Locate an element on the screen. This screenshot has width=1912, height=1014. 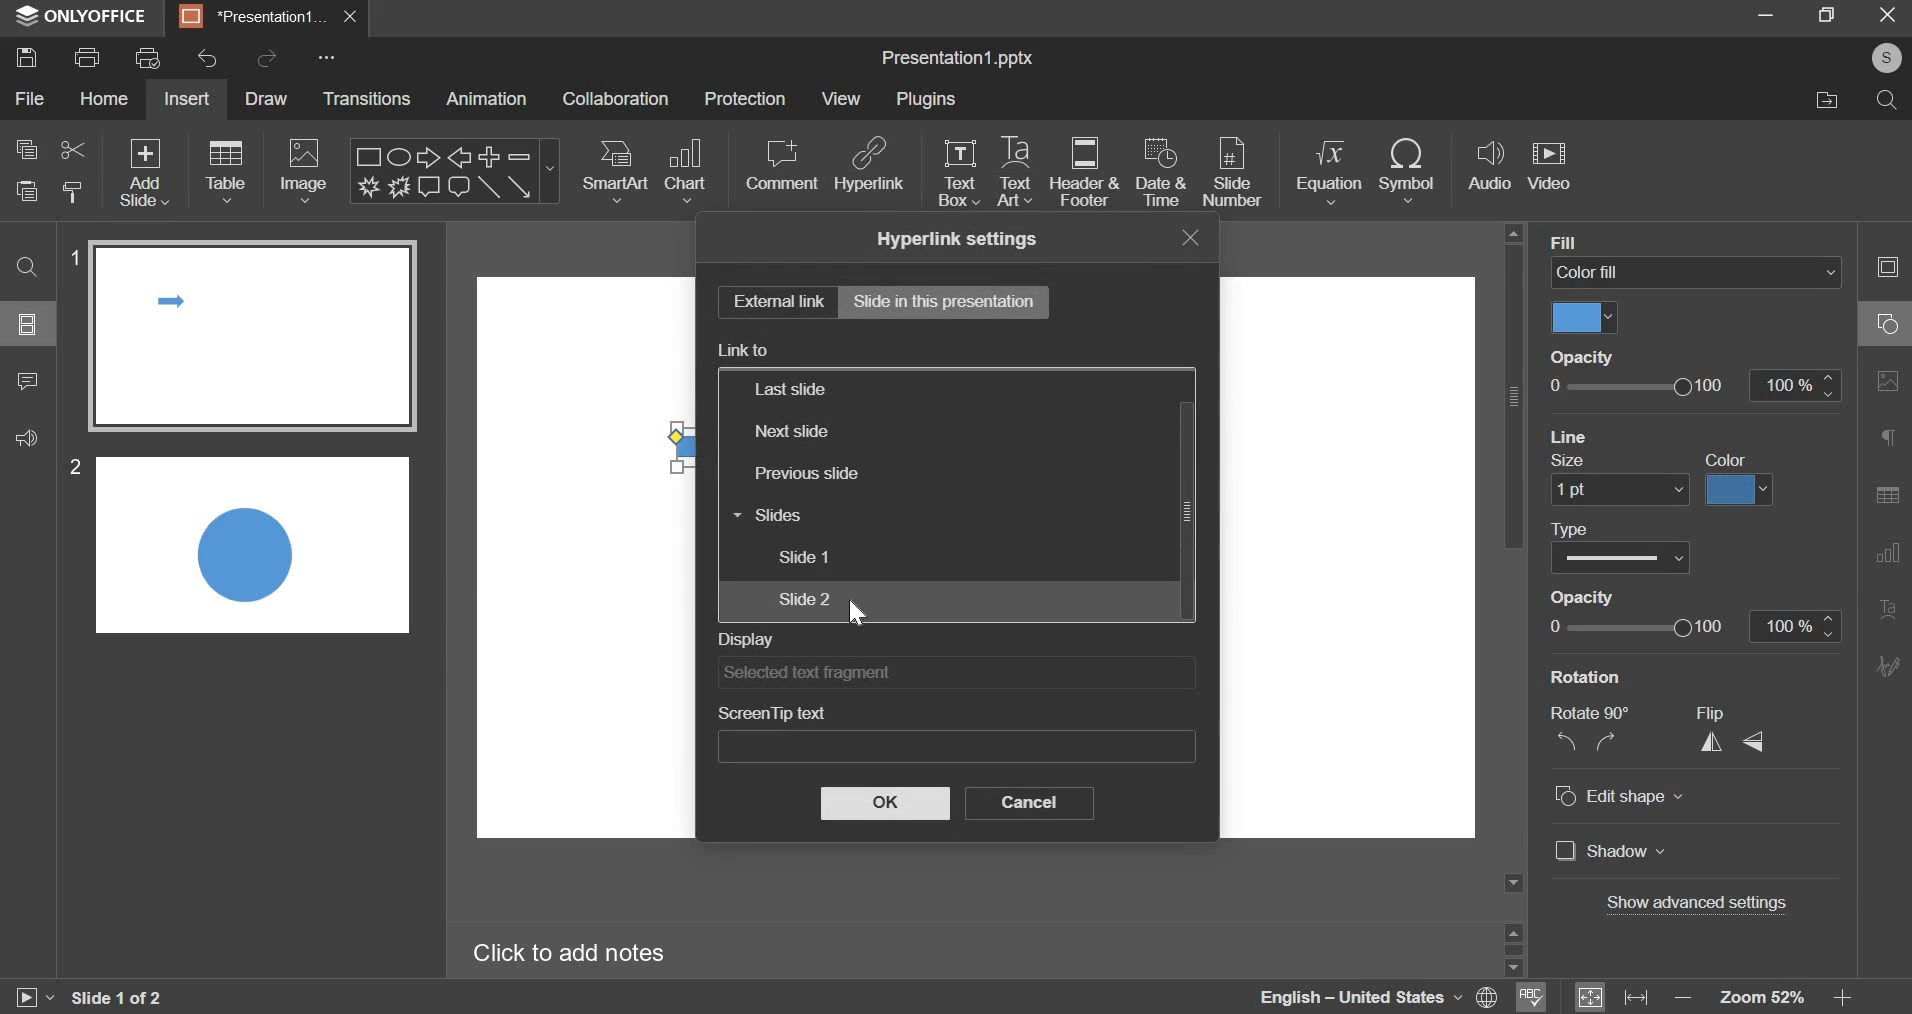
more shapes is located at coordinates (551, 168).